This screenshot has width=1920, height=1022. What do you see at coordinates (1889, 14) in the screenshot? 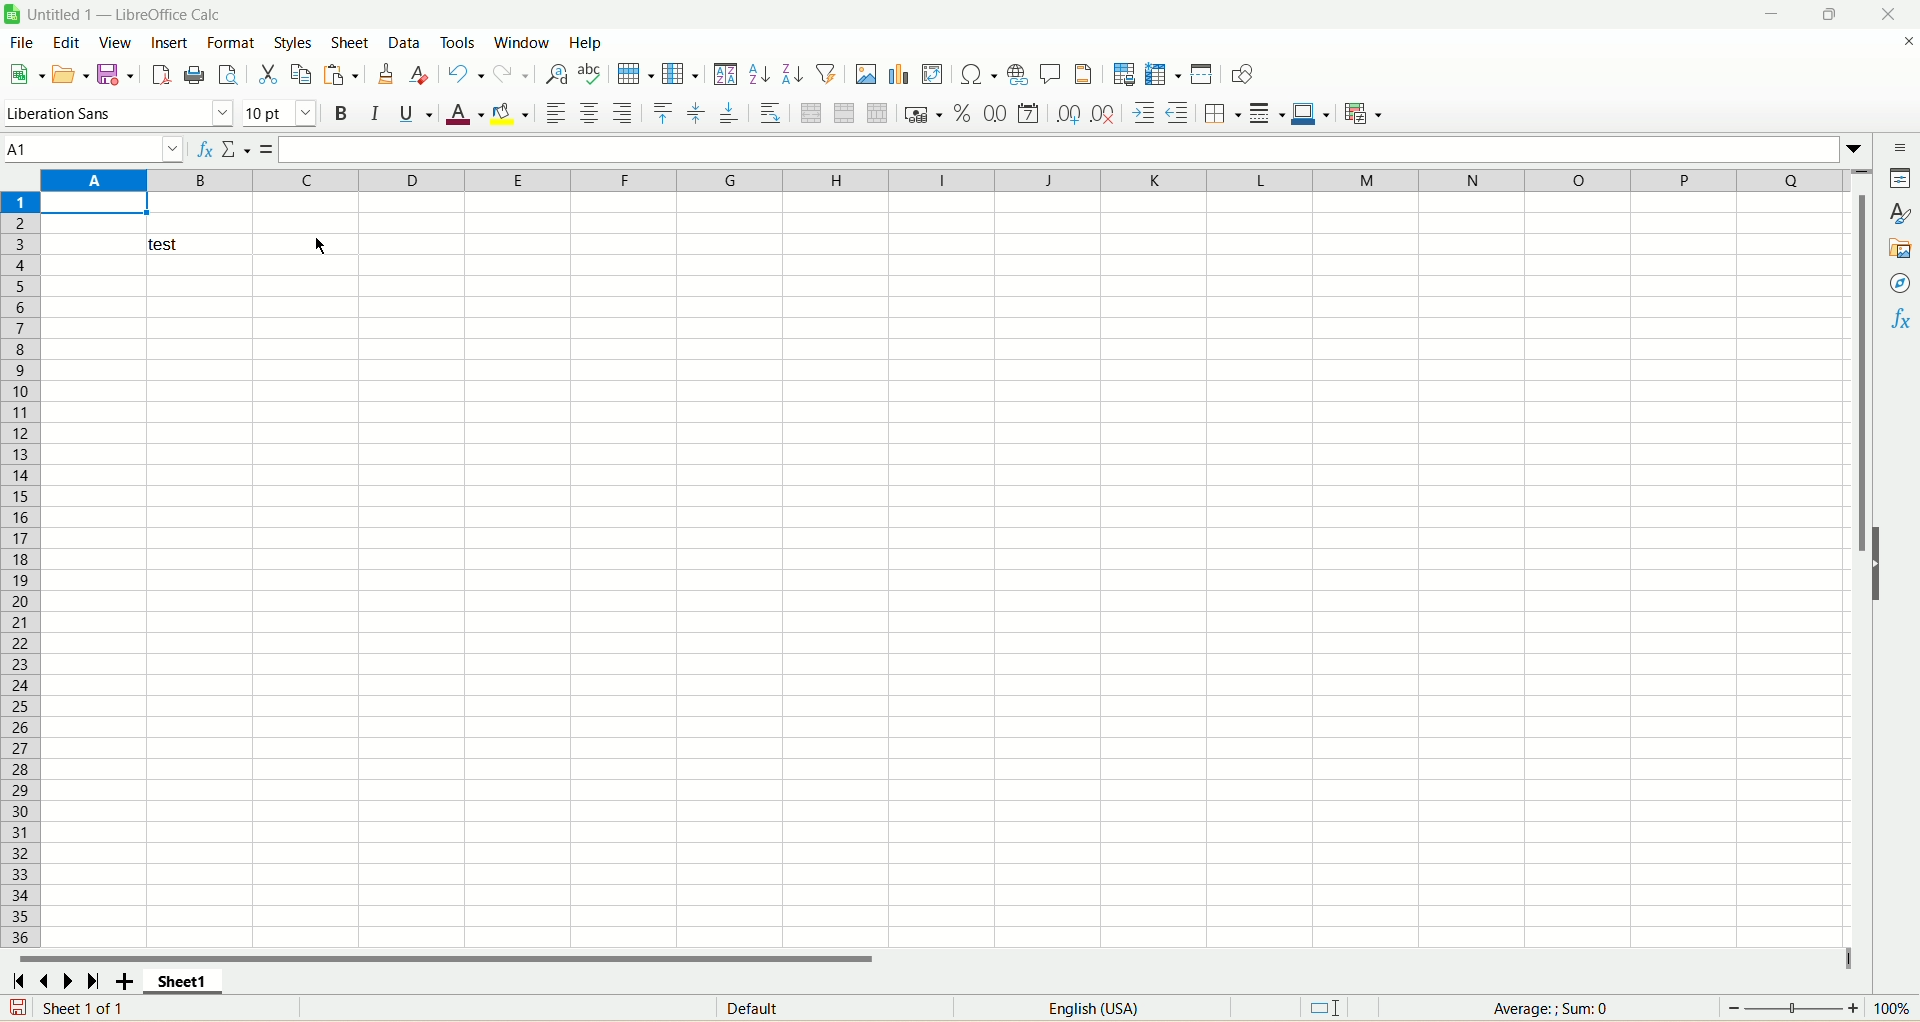
I see `close` at bounding box center [1889, 14].